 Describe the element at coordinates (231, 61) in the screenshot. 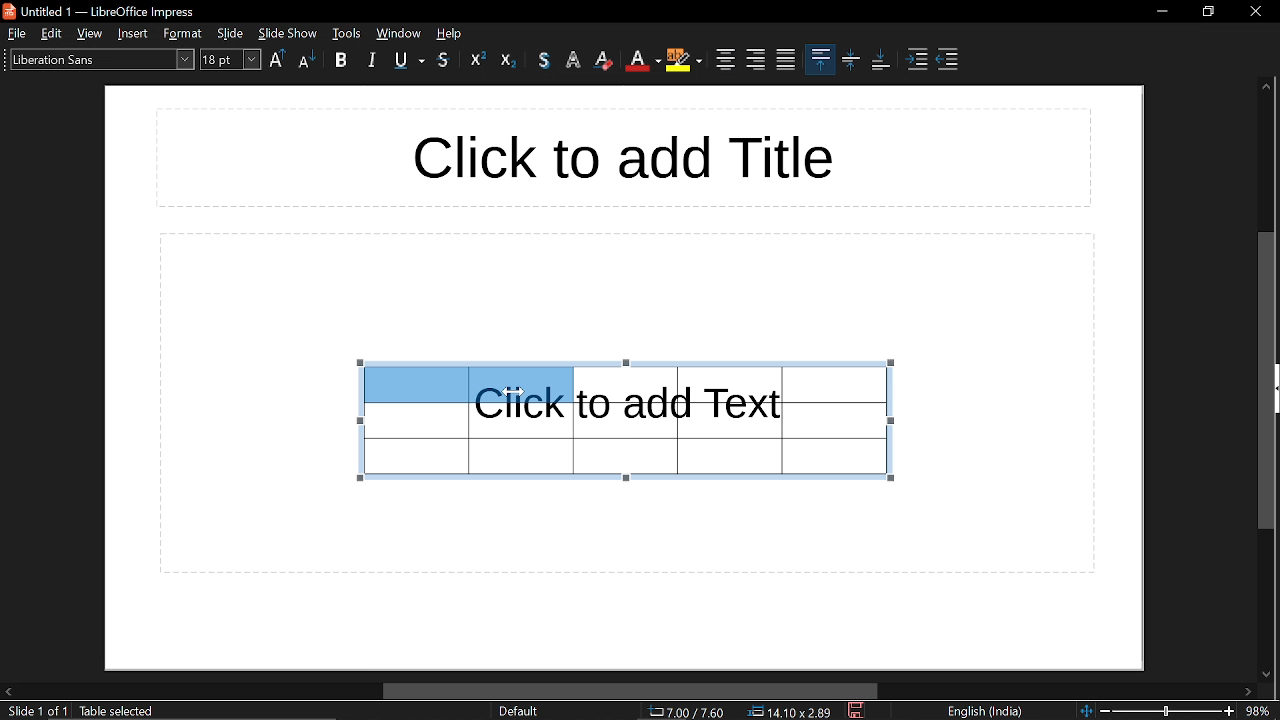

I see `text size` at that location.